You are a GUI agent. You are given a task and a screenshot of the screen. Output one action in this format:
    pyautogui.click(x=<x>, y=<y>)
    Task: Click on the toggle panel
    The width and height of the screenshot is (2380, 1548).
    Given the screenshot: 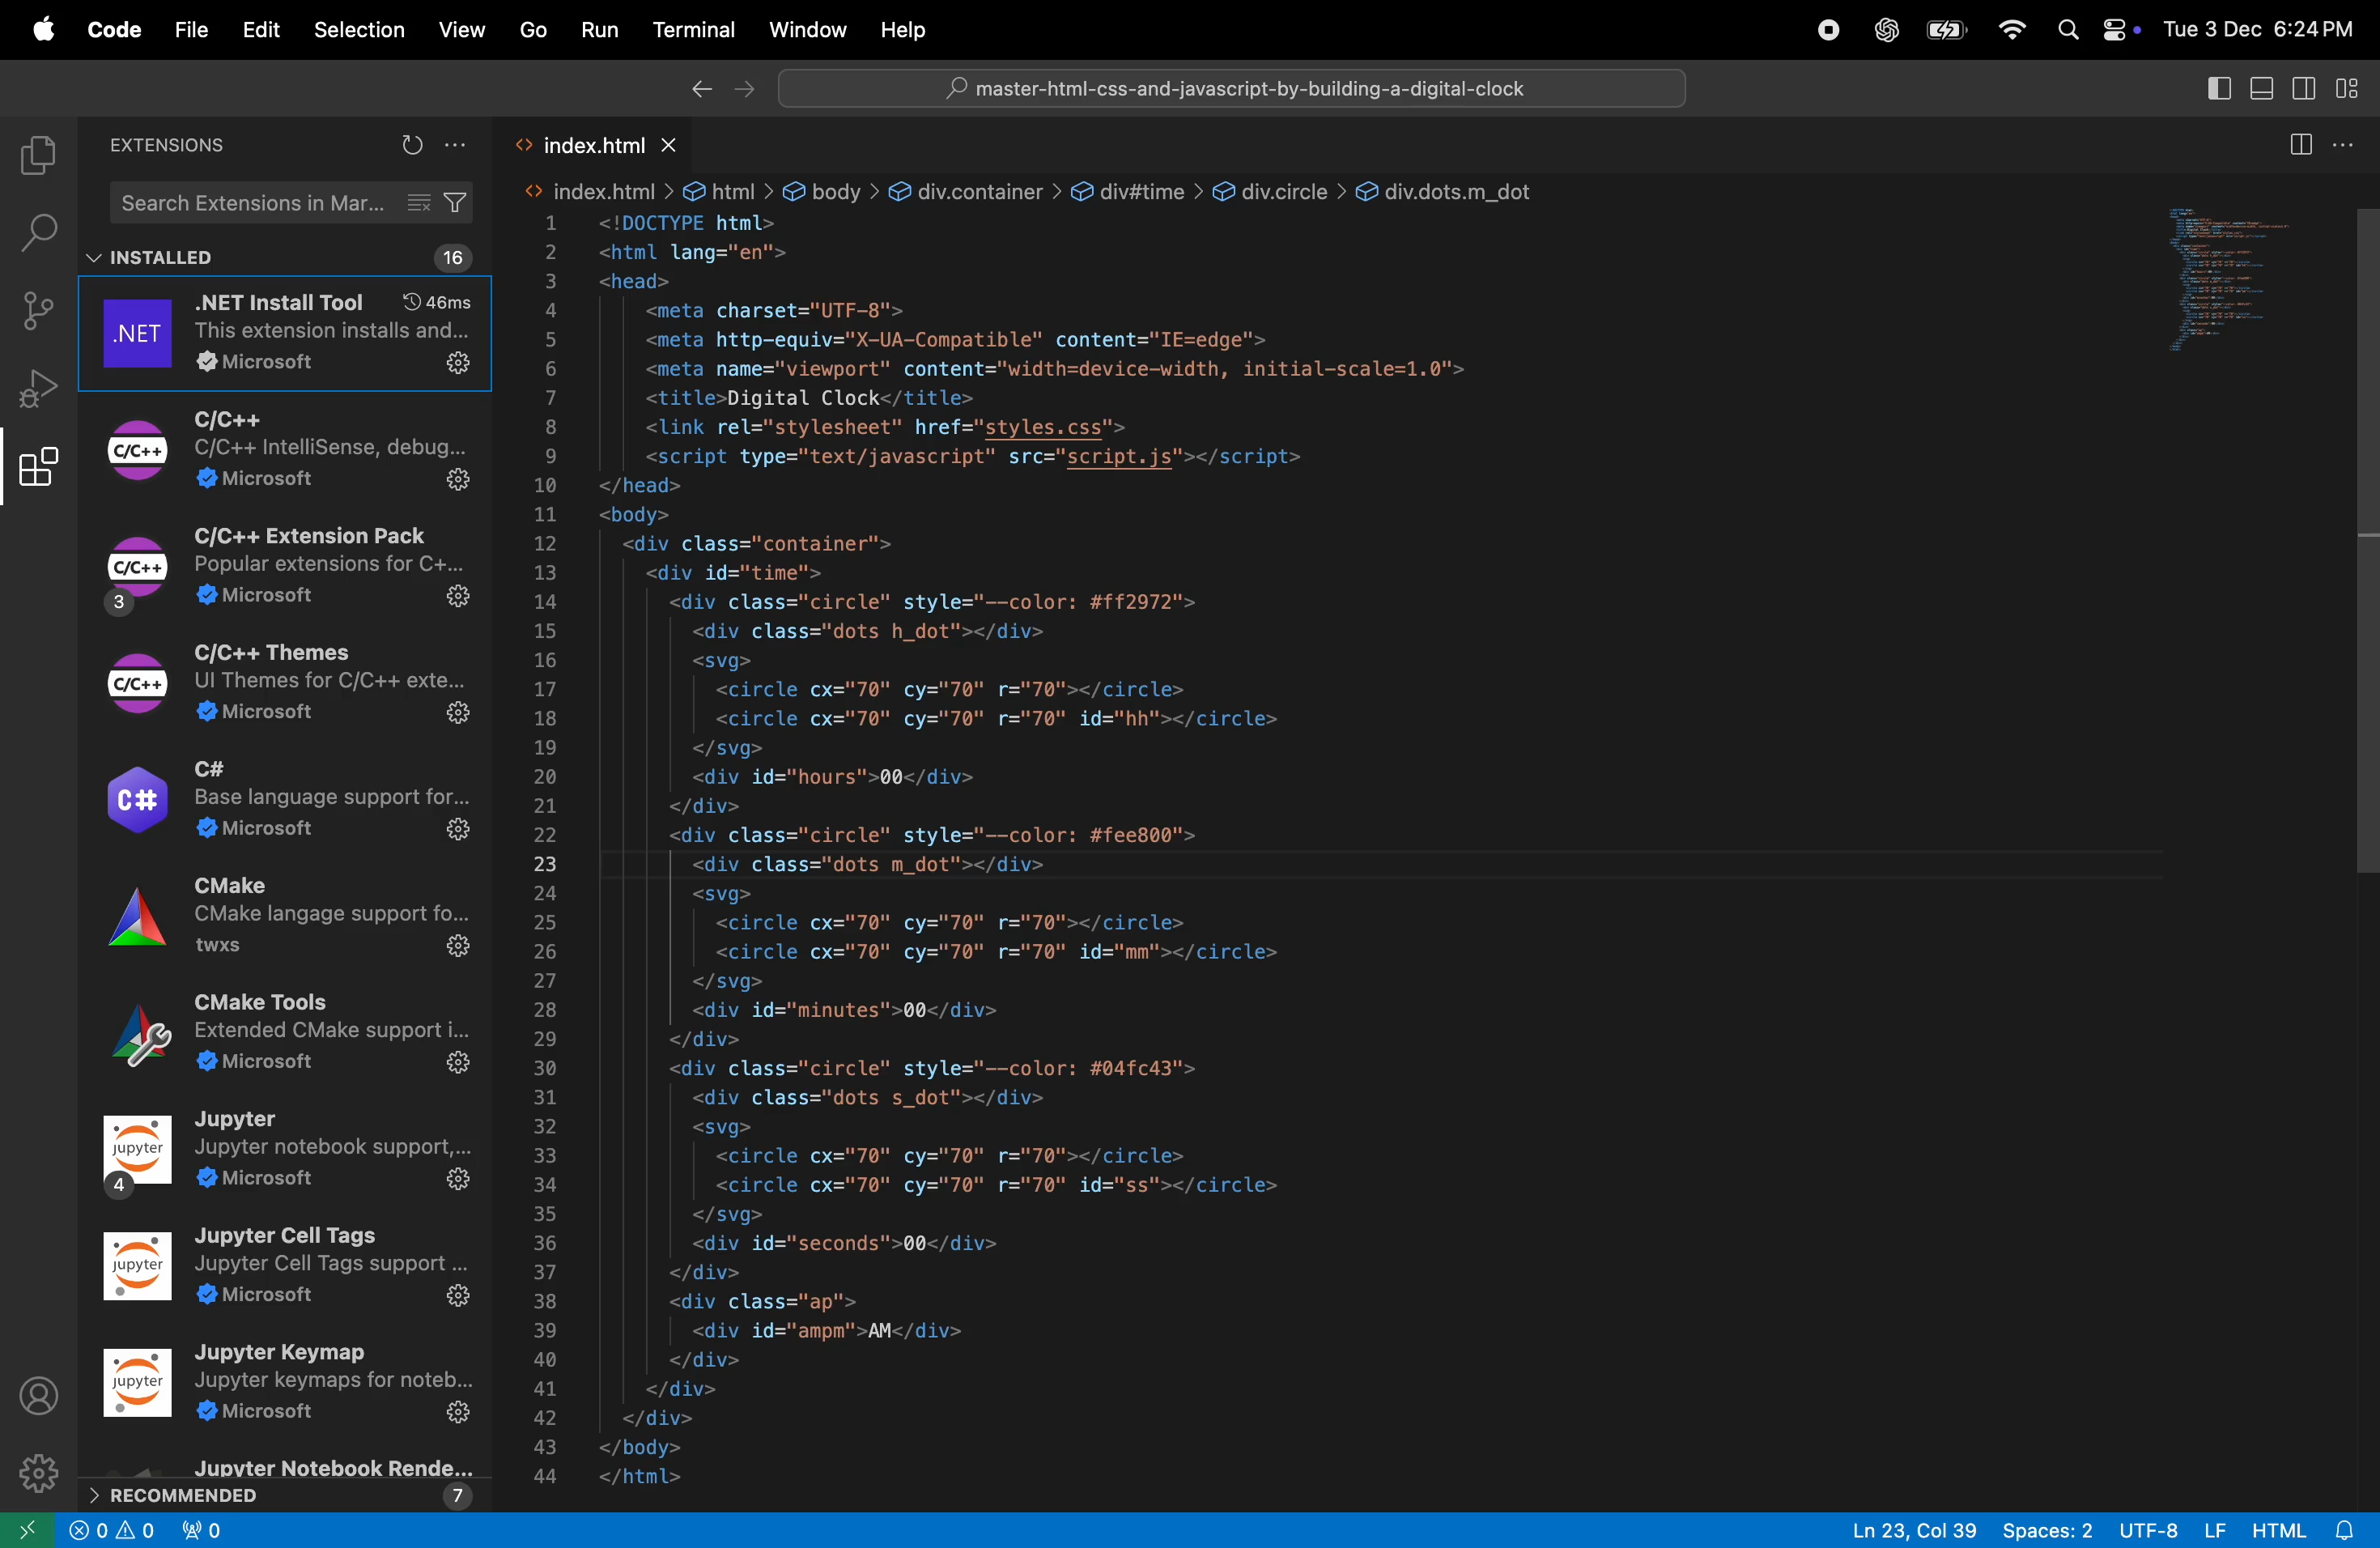 What is the action you would take?
    pyautogui.click(x=2264, y=88)
    